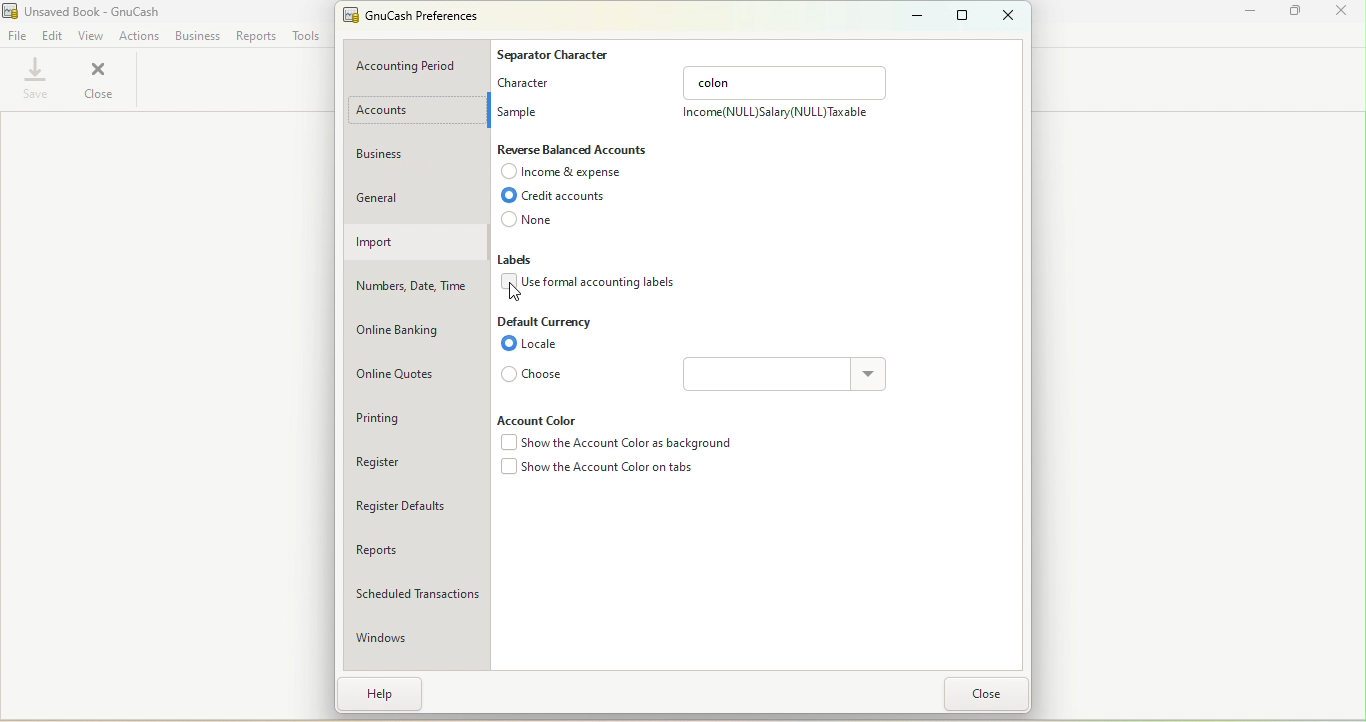  What do you see at coordinates (521, 108) in the screenshot?
I see `Sample` at bounding box center [521, 108].